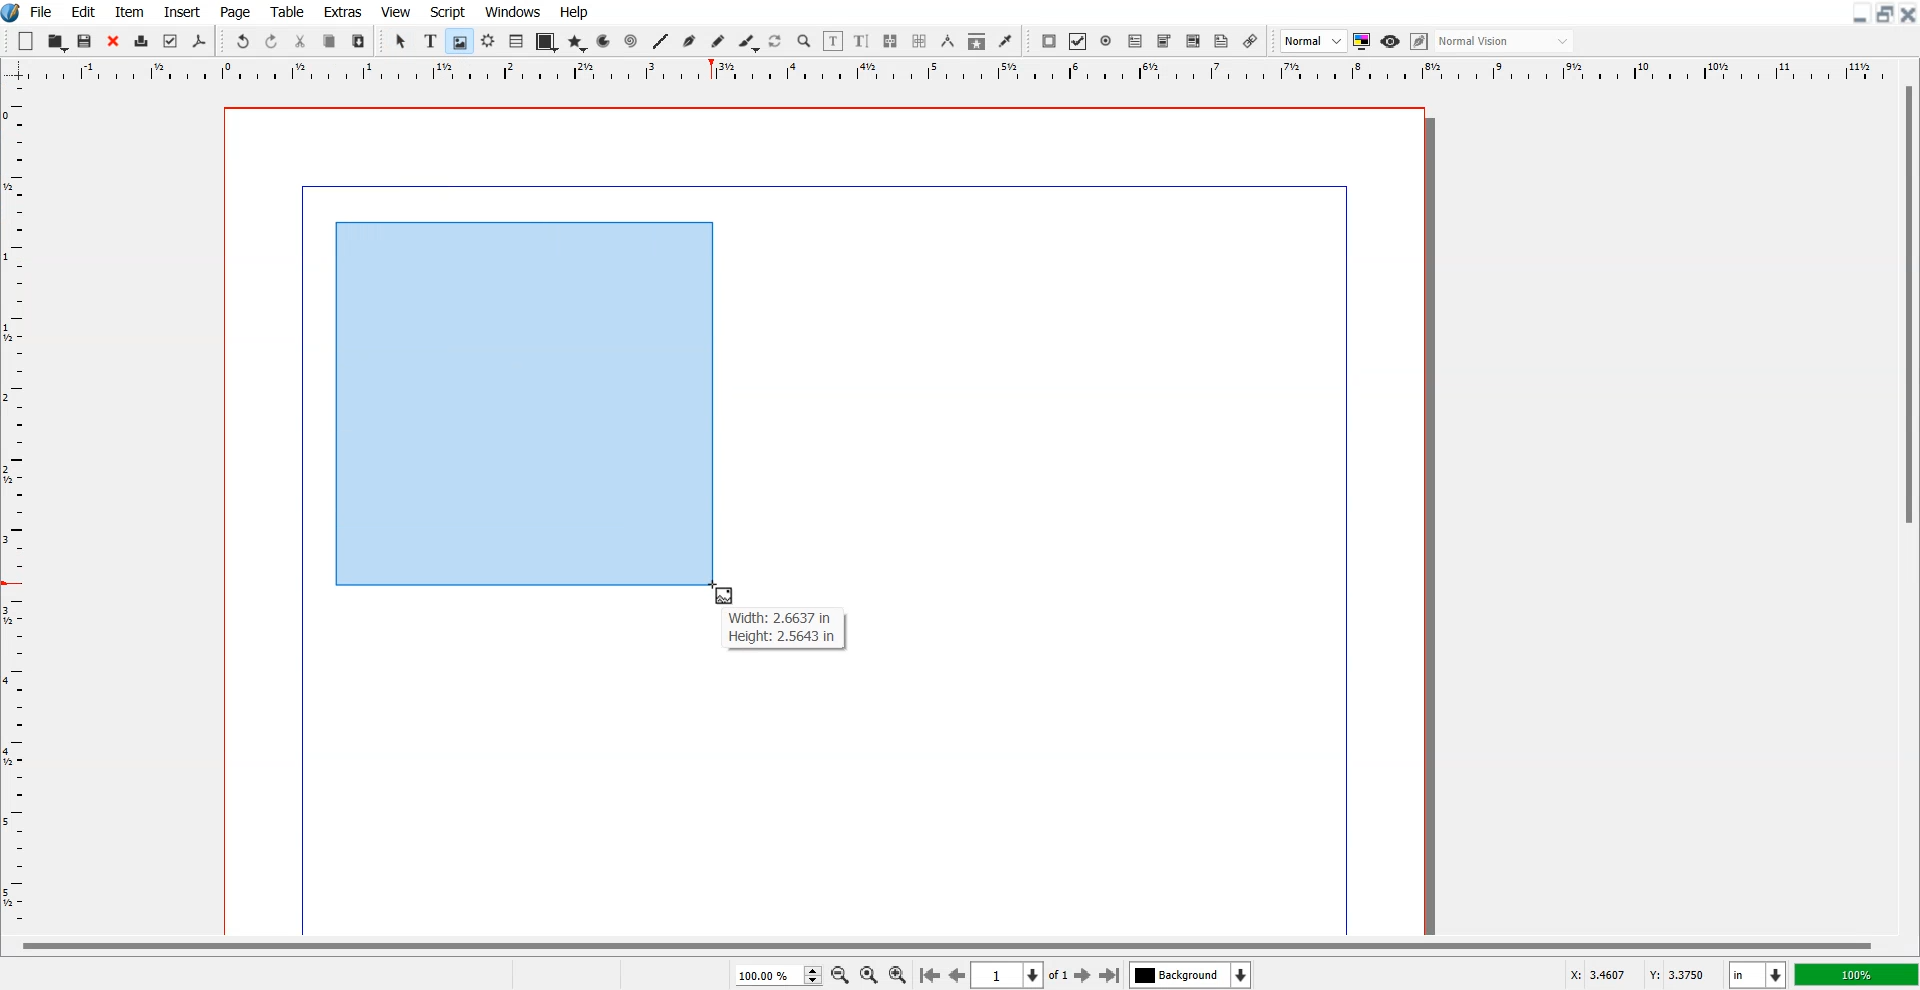 The image size is (1920, 990). What do you see at coordinates (12, 13) in the screenshot?
I see `Logo` at bounding box center [12, 13].